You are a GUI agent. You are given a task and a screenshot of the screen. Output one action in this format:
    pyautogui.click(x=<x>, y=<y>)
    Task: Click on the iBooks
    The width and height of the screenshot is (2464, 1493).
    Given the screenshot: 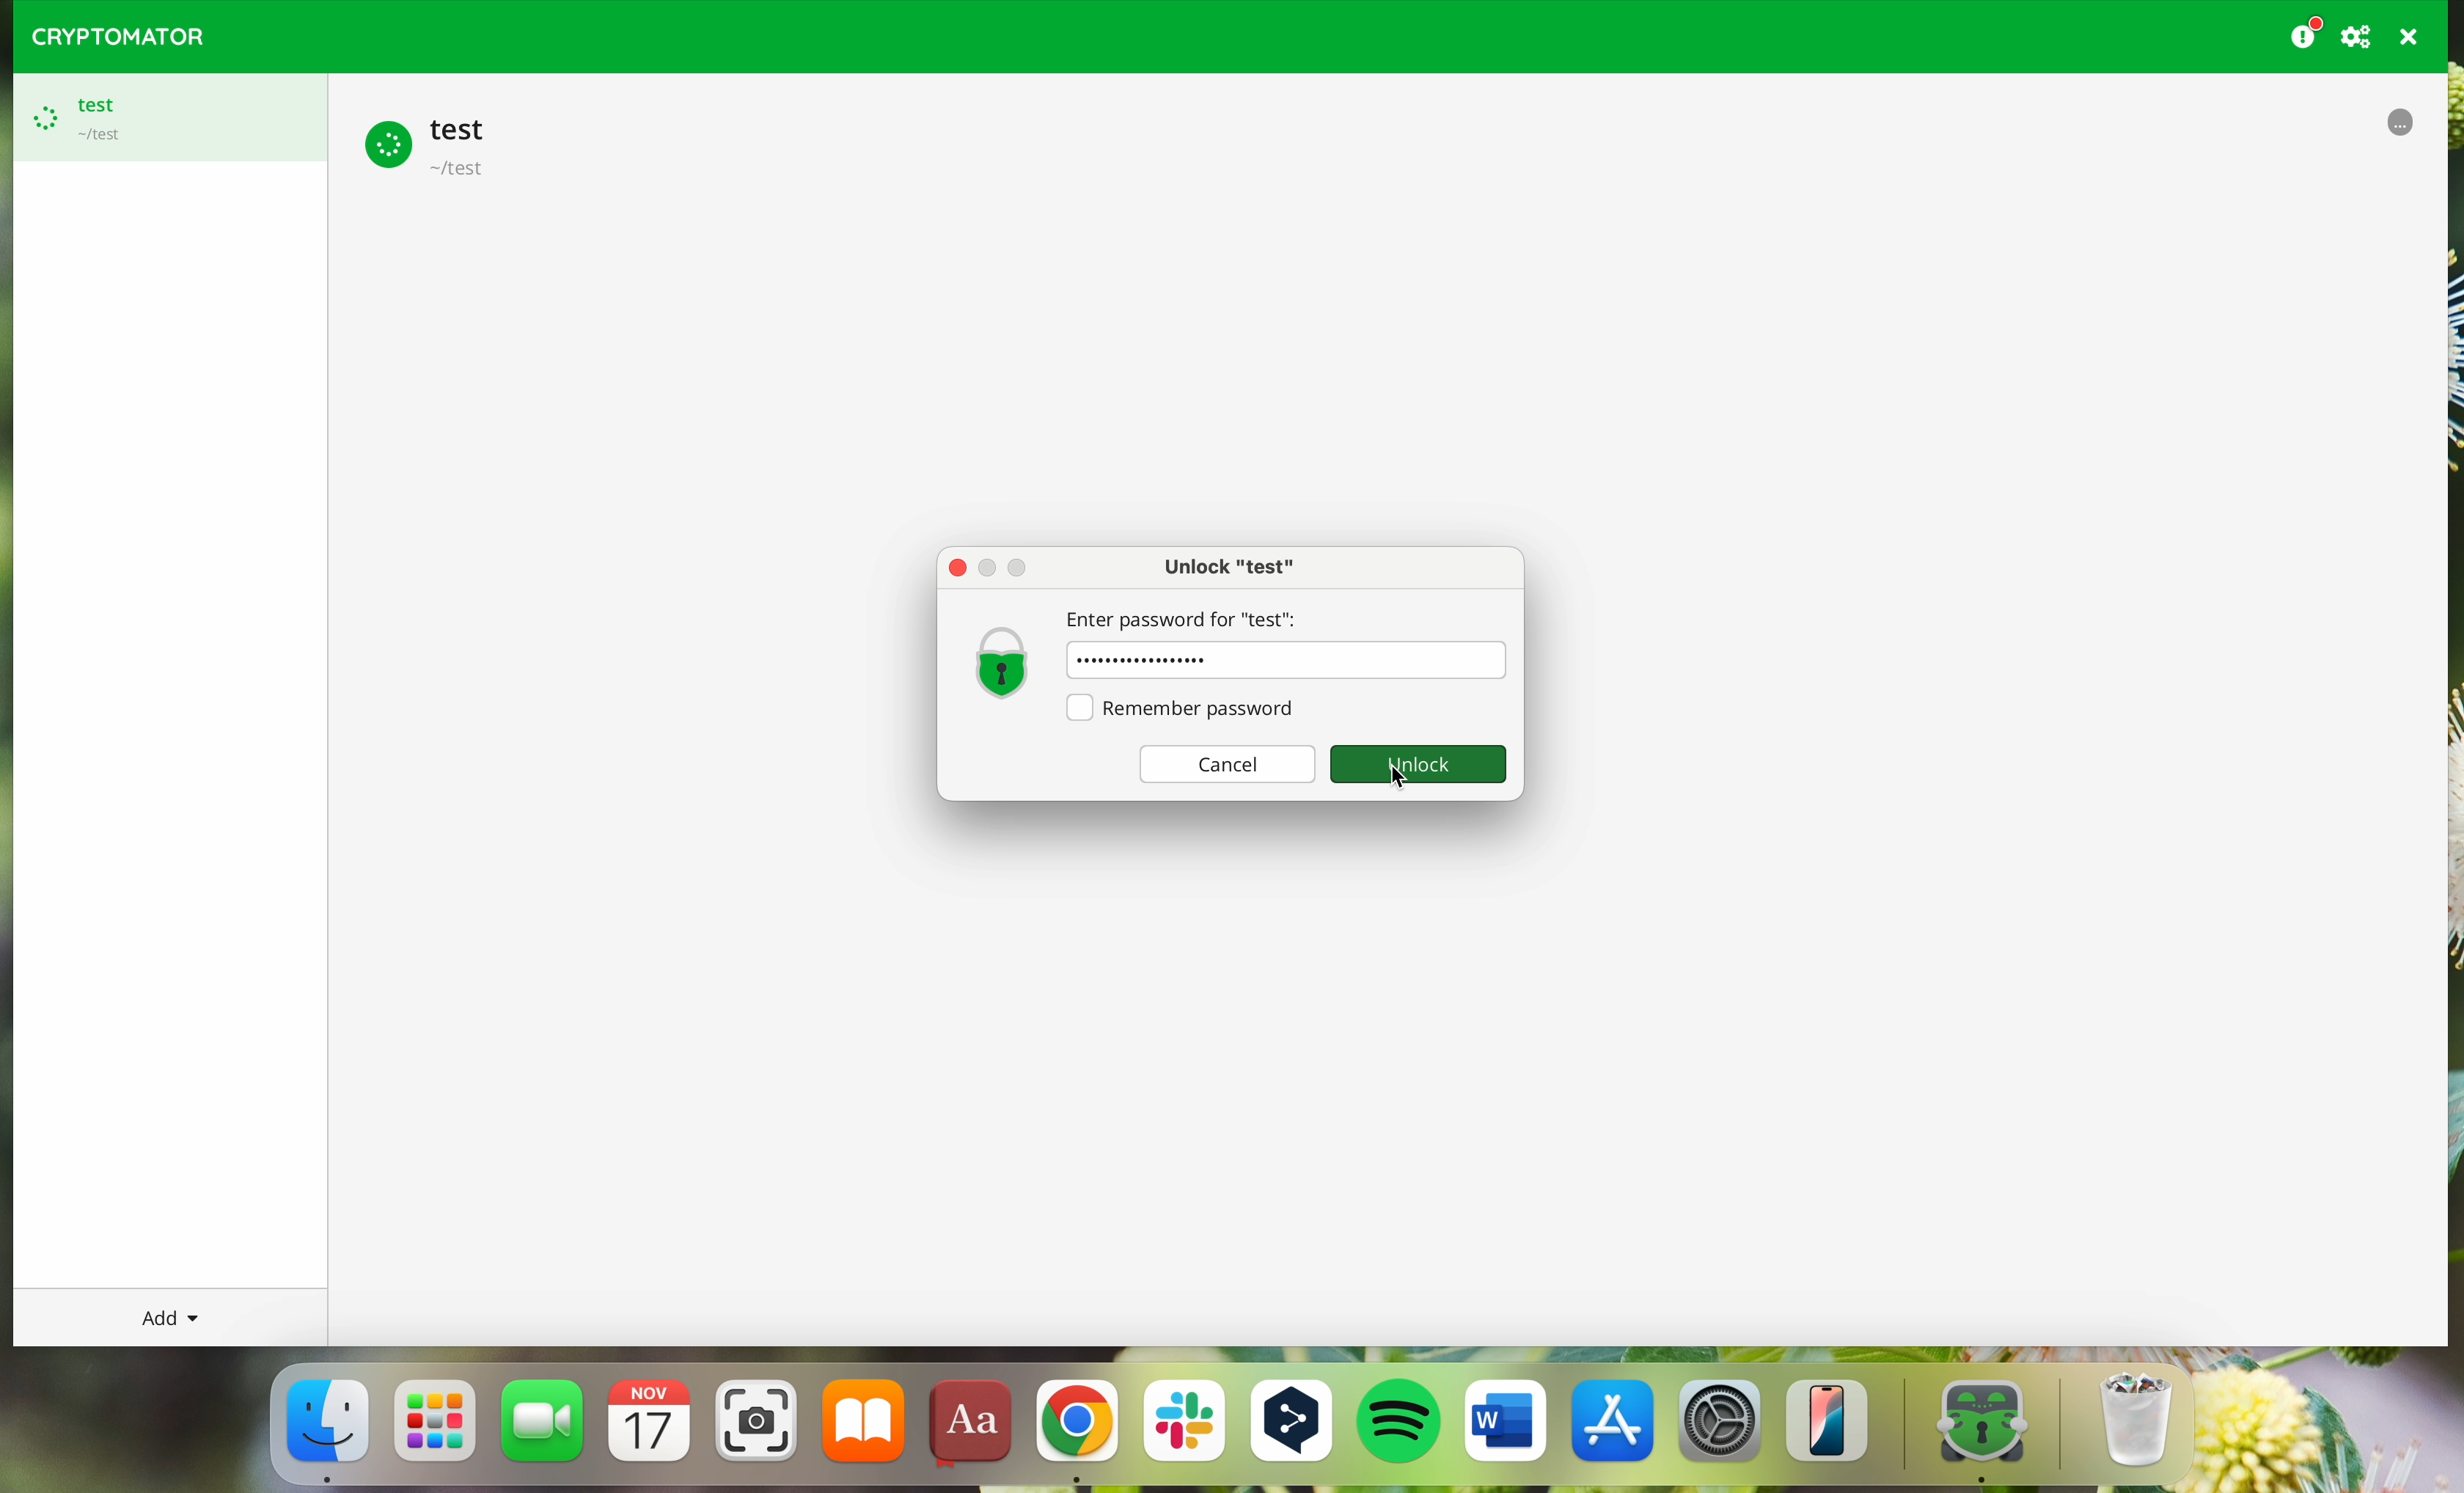 What is the action you would take?
    pyautogui.click(x=864, y=1428)
    